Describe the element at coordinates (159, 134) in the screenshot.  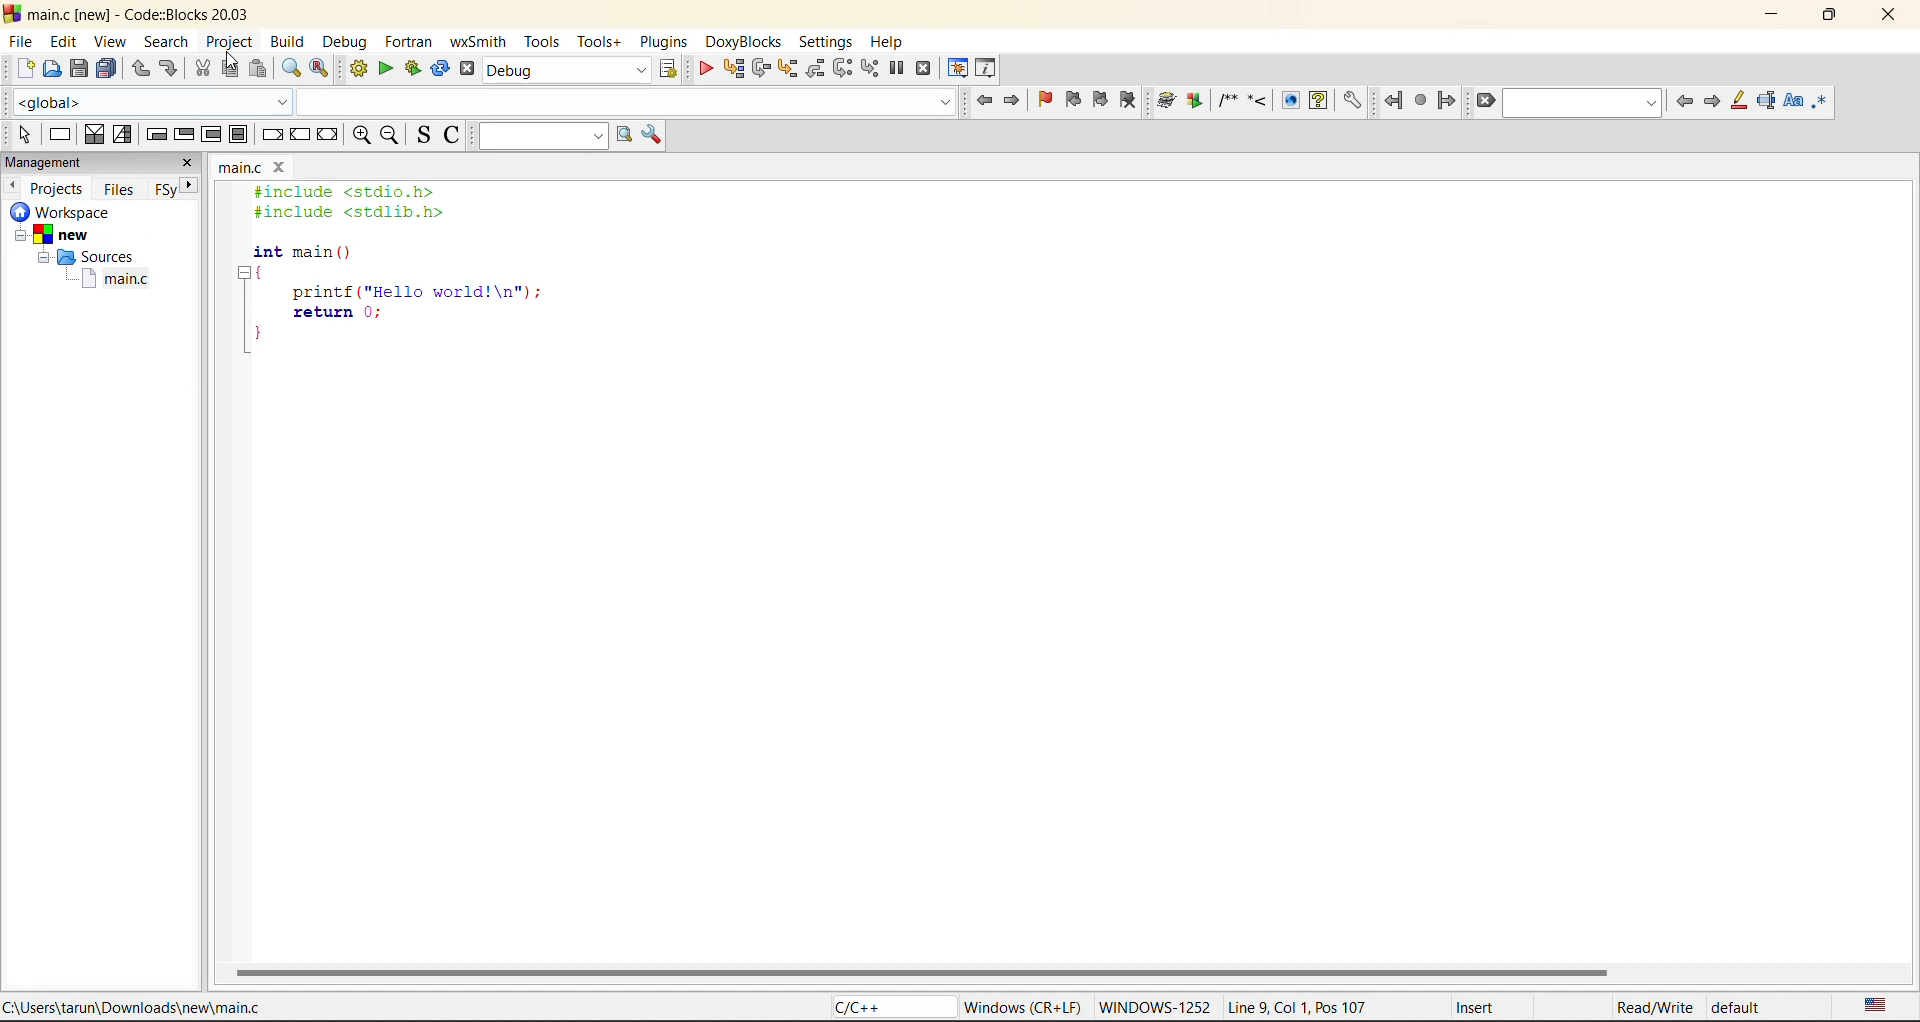
I see `entry condition loop` at that location.